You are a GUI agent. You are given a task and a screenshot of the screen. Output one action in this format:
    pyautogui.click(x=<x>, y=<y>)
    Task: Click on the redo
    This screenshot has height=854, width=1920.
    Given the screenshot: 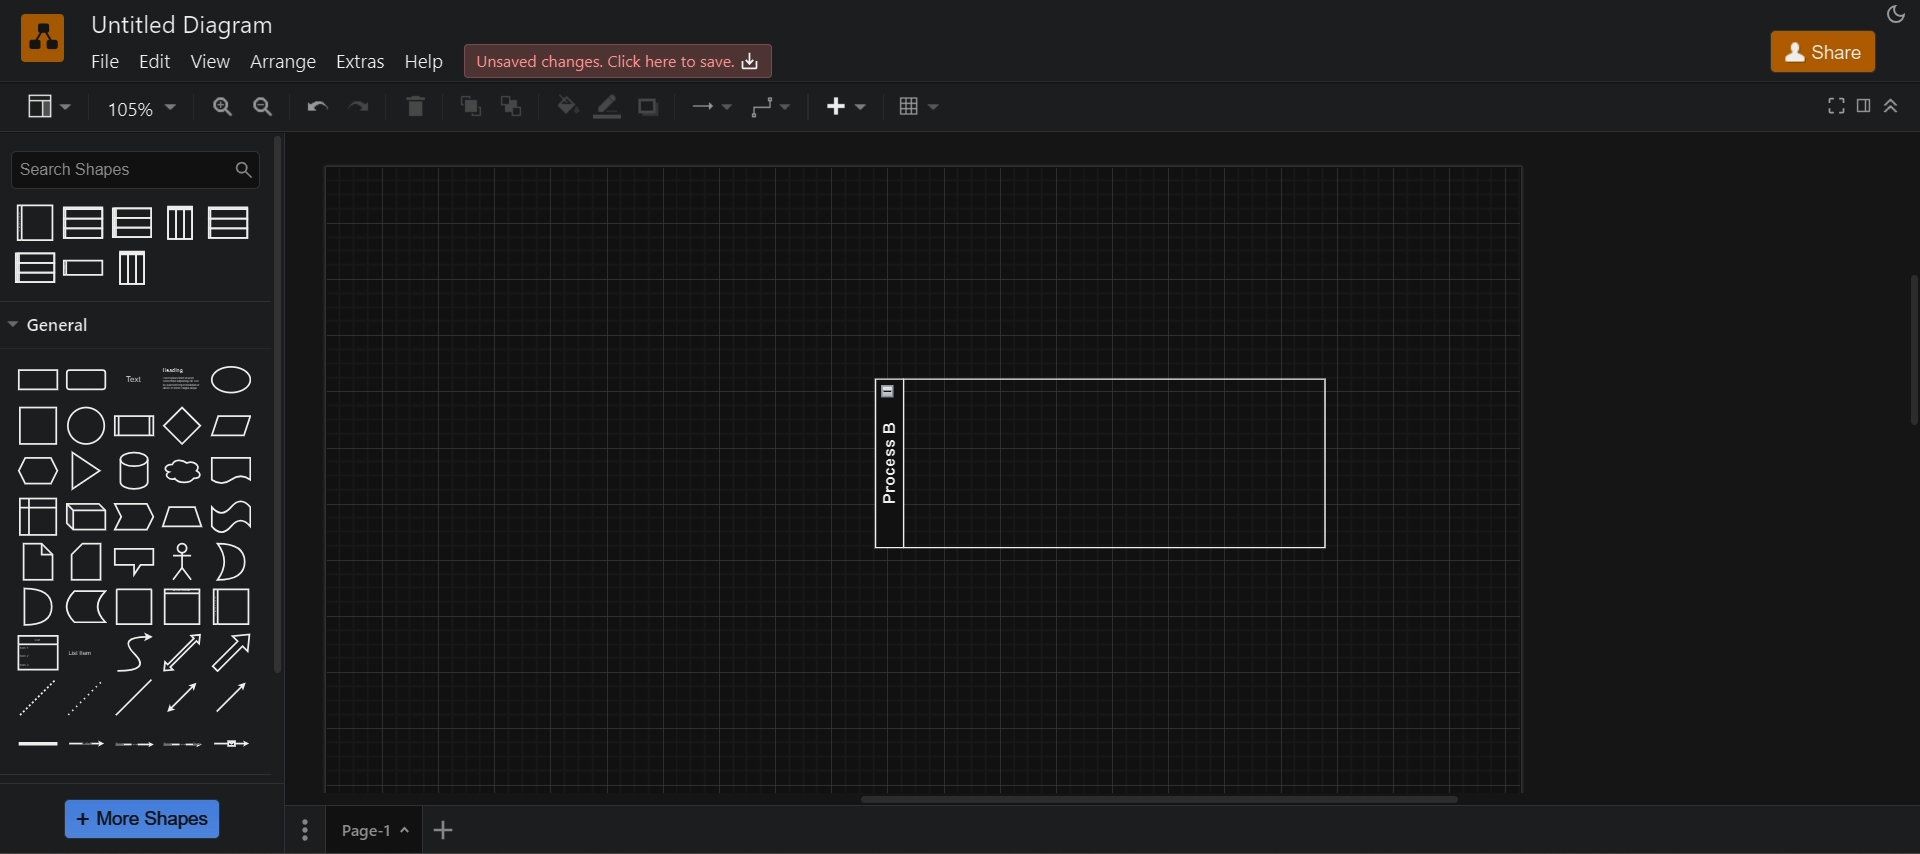 What is the action you would take?
    pyautogui.click(x=357, y=106)
    